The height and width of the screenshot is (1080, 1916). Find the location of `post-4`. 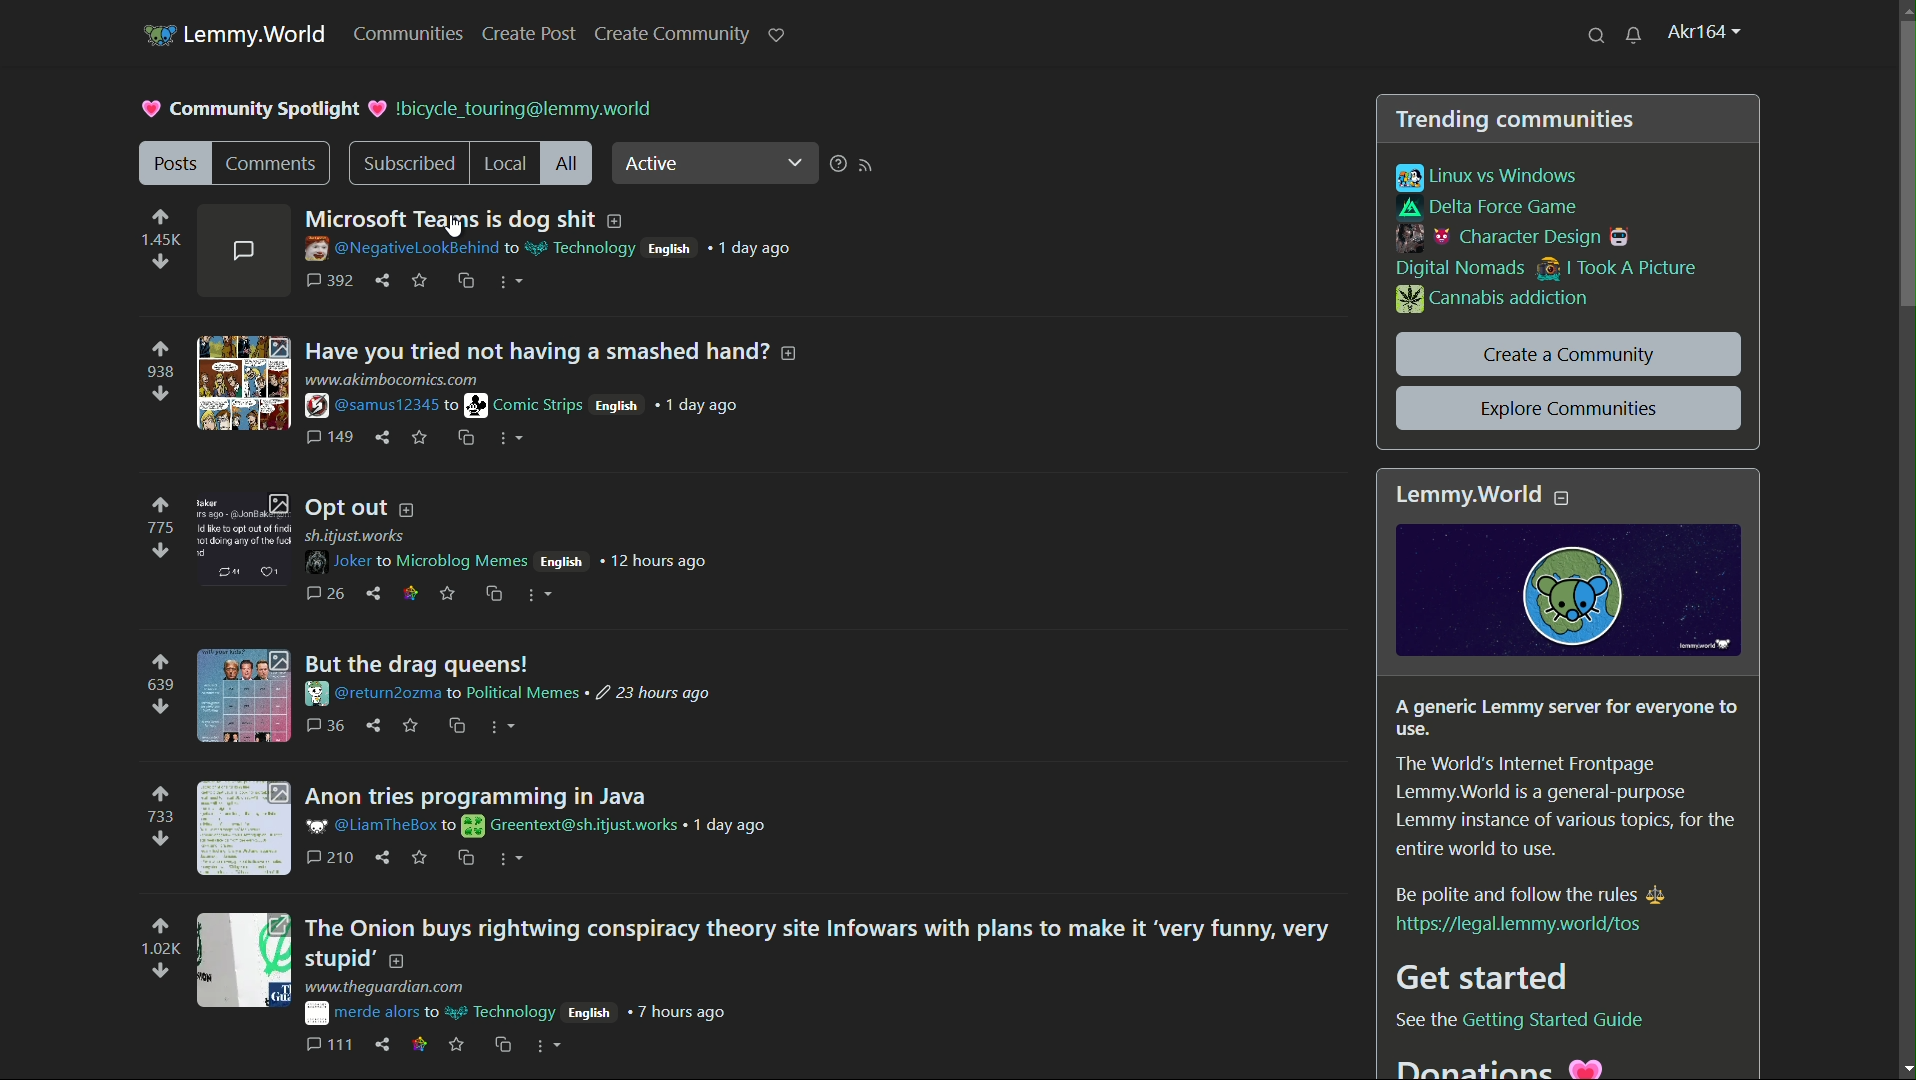

post-4 is located at coordinates (477, 792).